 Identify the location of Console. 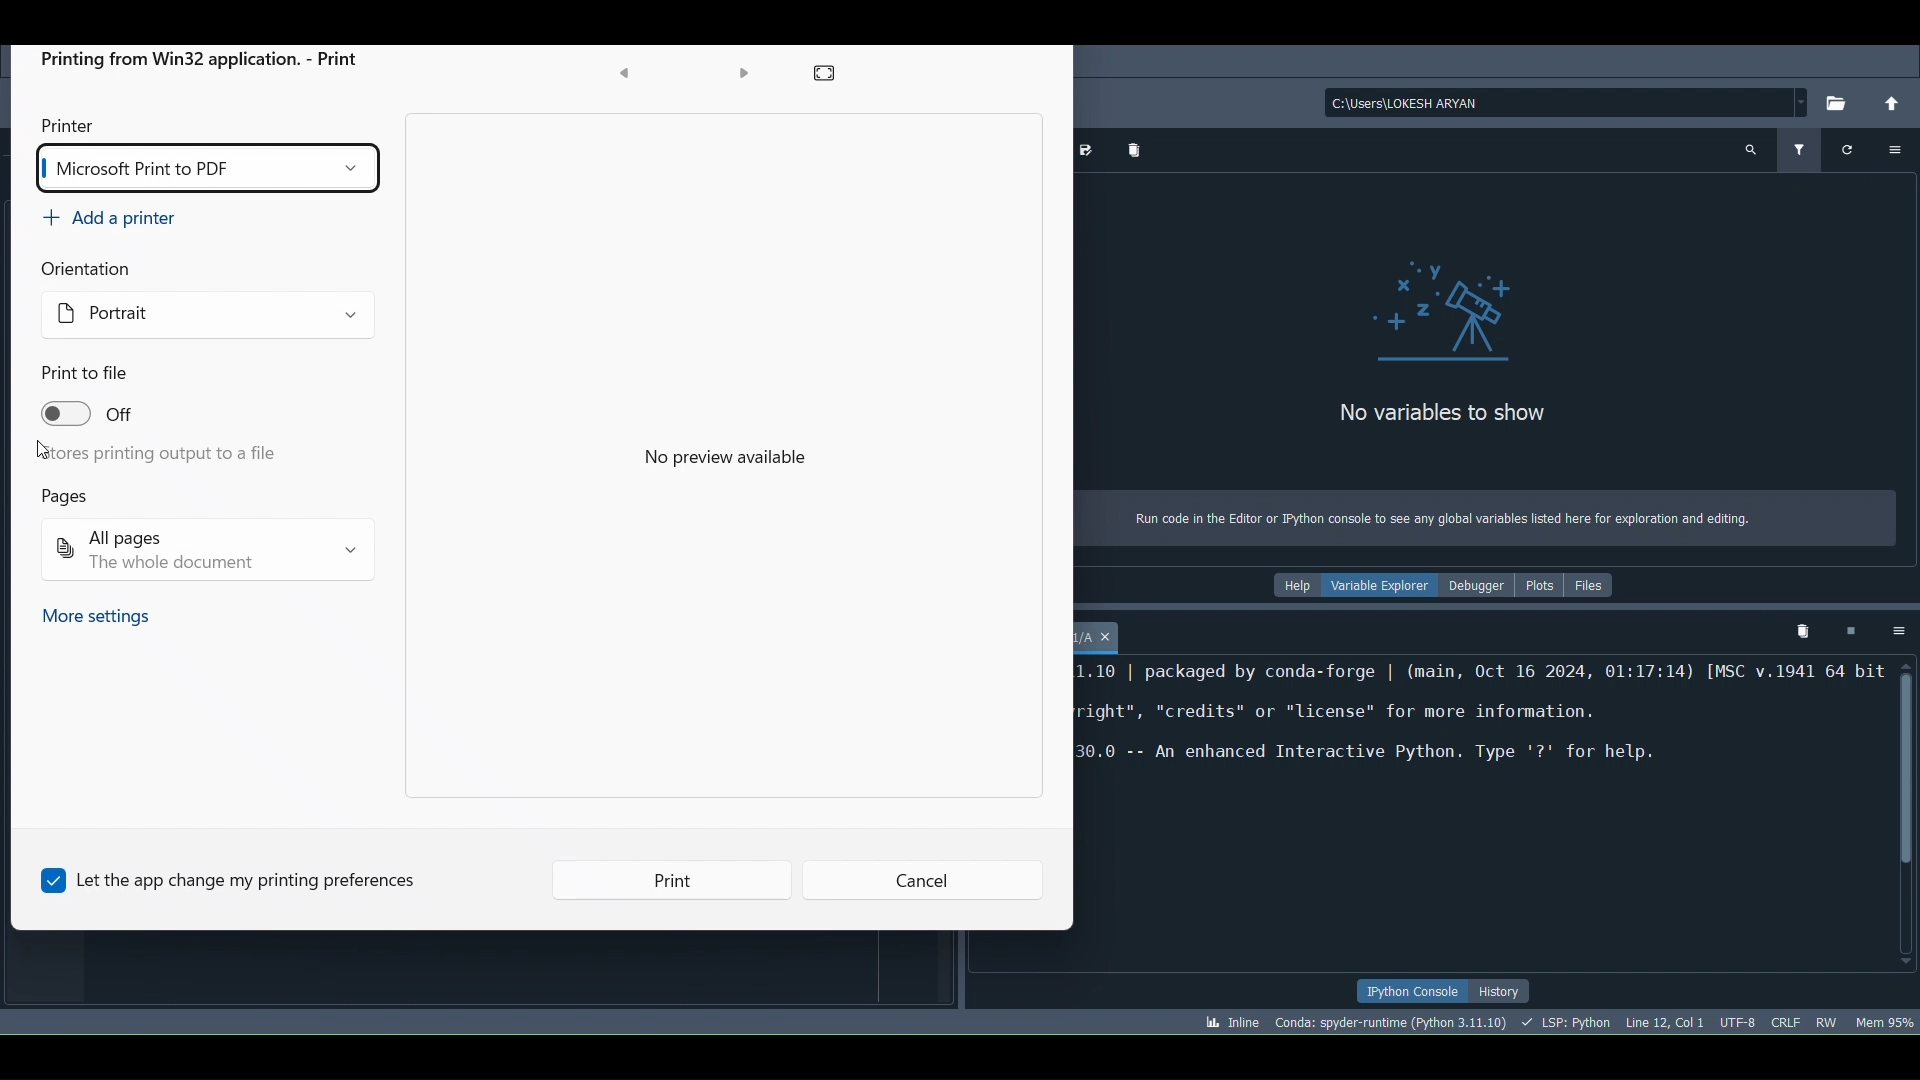
(1106, 636).